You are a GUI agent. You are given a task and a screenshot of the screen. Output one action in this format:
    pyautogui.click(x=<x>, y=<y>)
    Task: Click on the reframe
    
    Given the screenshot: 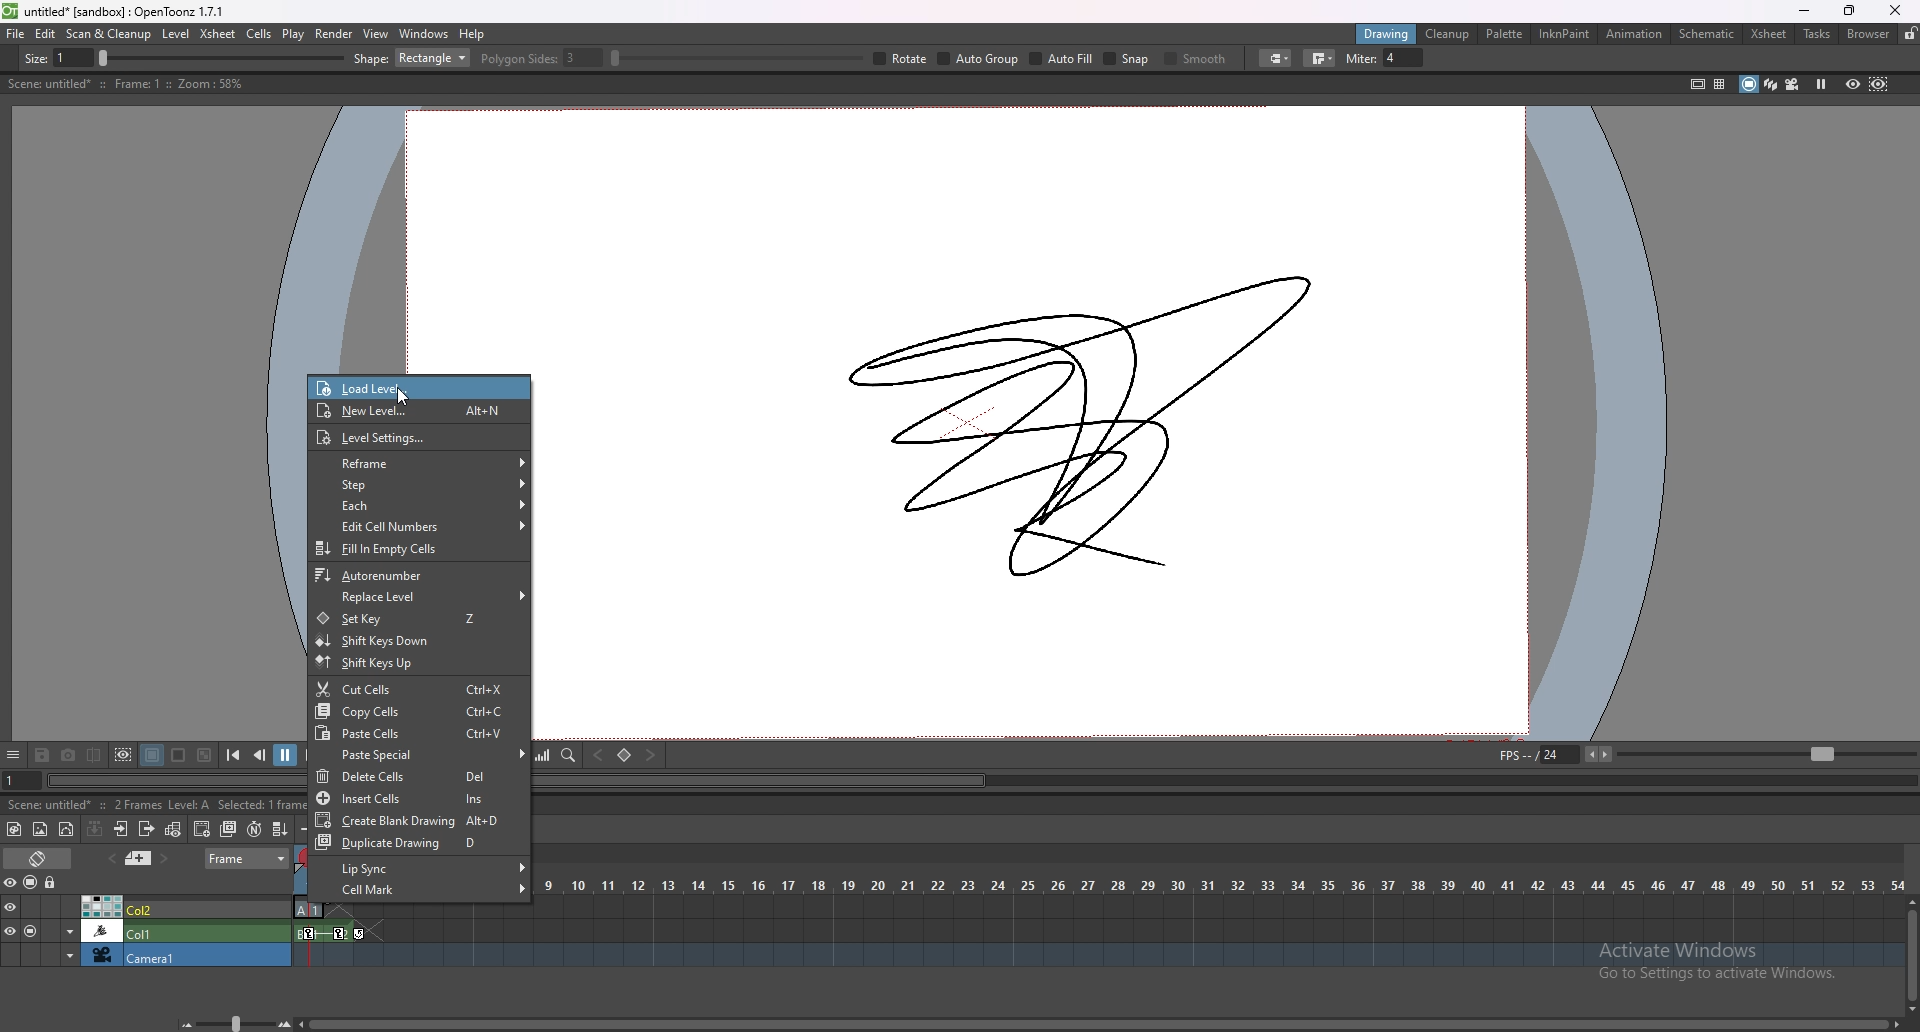 What is the action you would take?
    pyautogui.click(x=420, y=463)
    